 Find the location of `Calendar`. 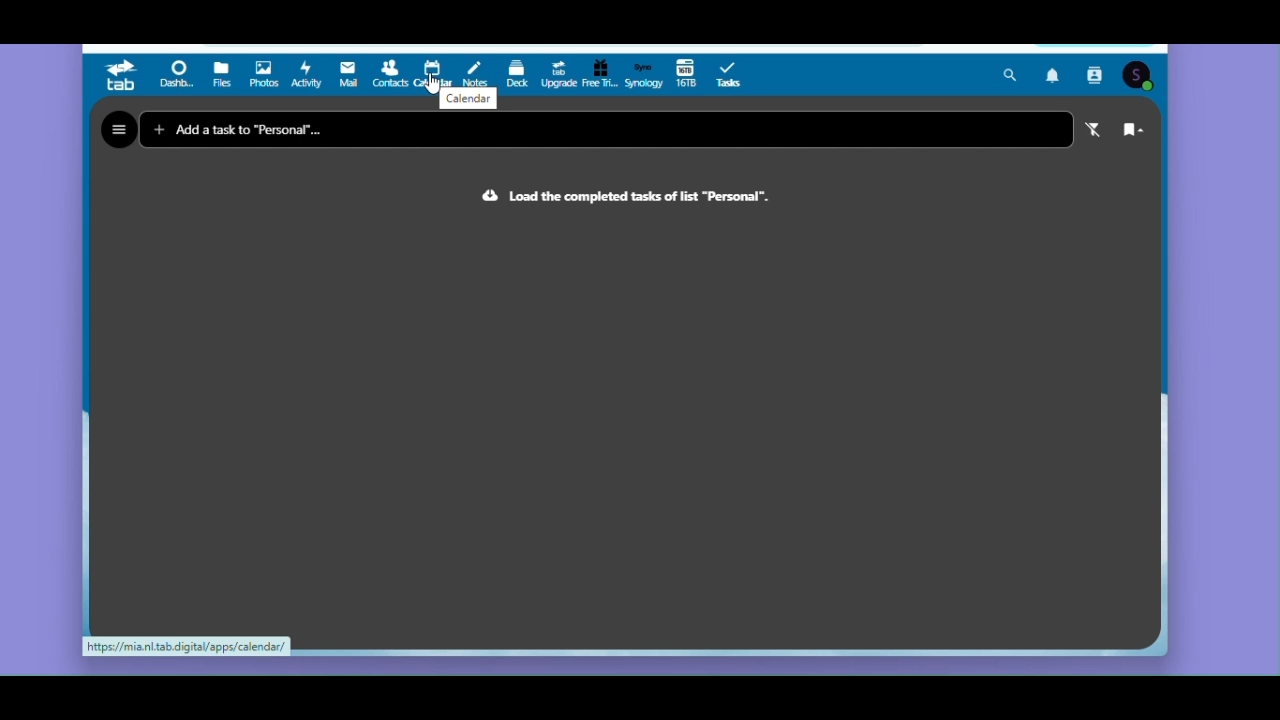

Calendar is located at coordinates (433, 70).